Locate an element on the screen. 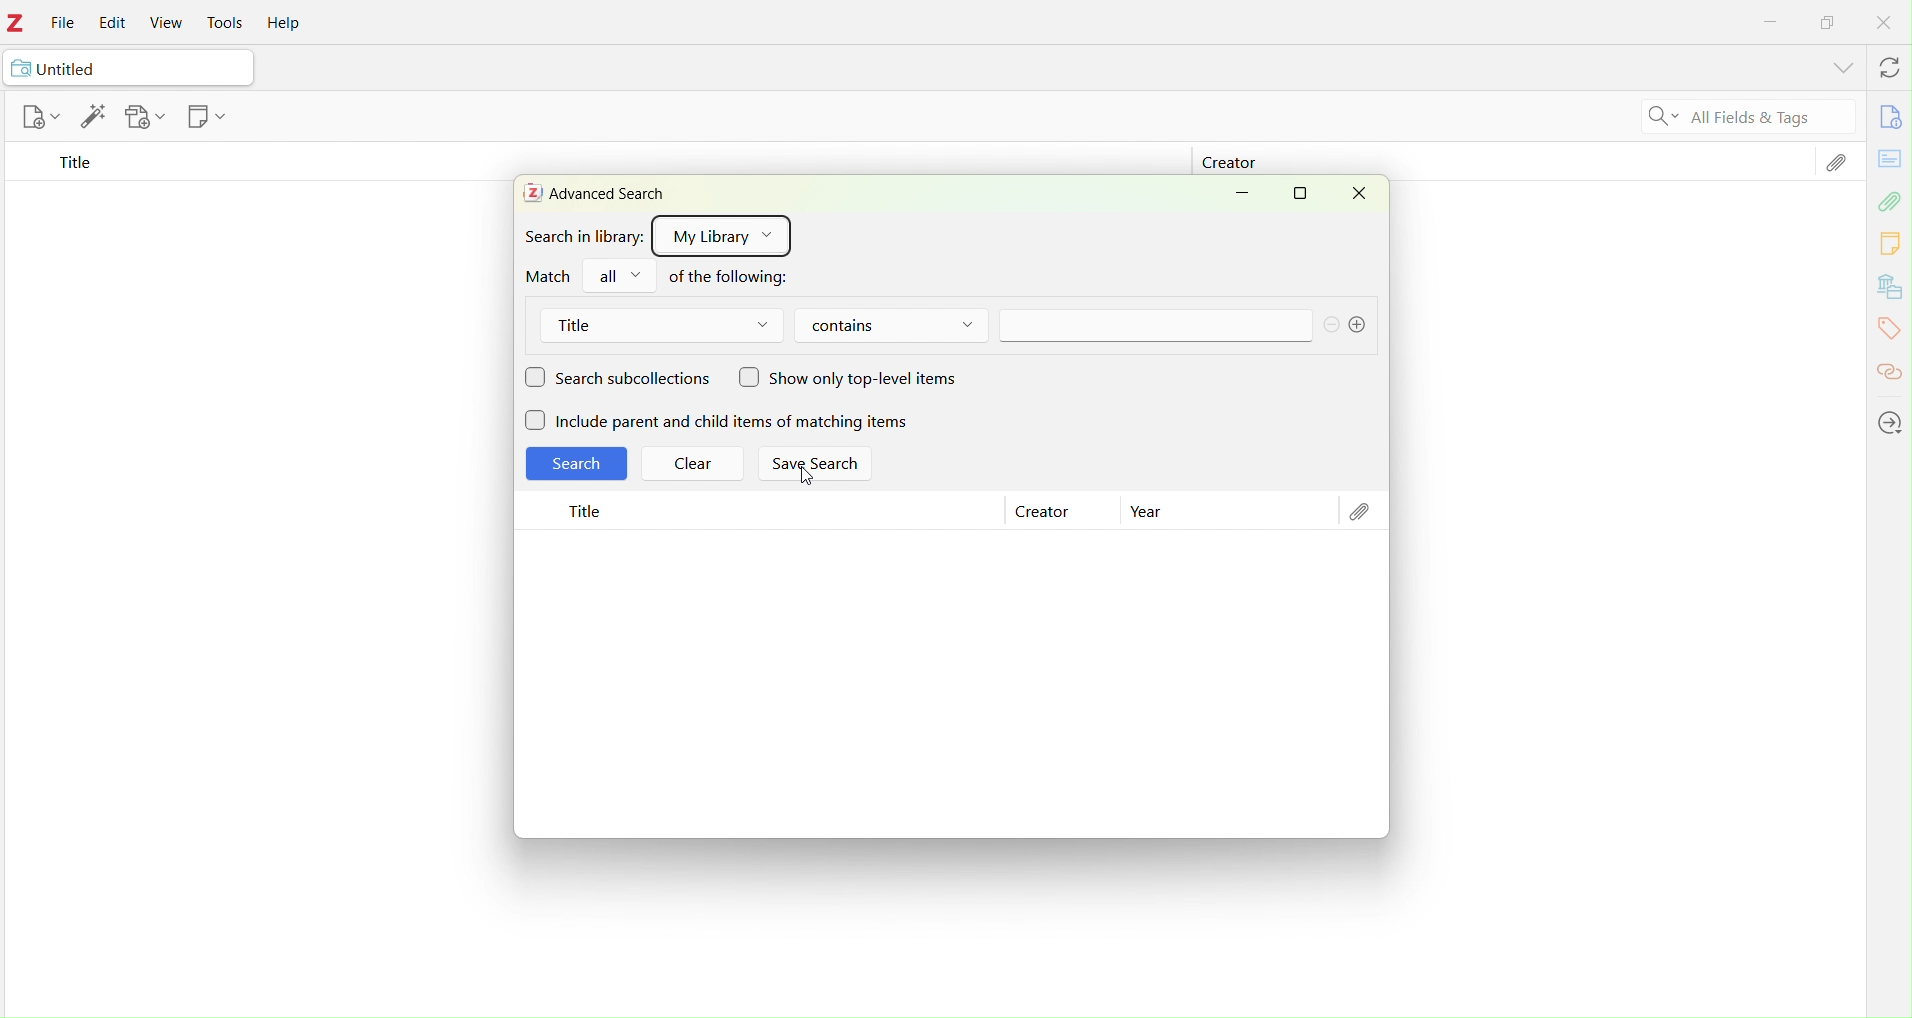 Image resolution: width=1912 pixels, height=1018 pixels. Creator is located at coordinates (1038, 511).